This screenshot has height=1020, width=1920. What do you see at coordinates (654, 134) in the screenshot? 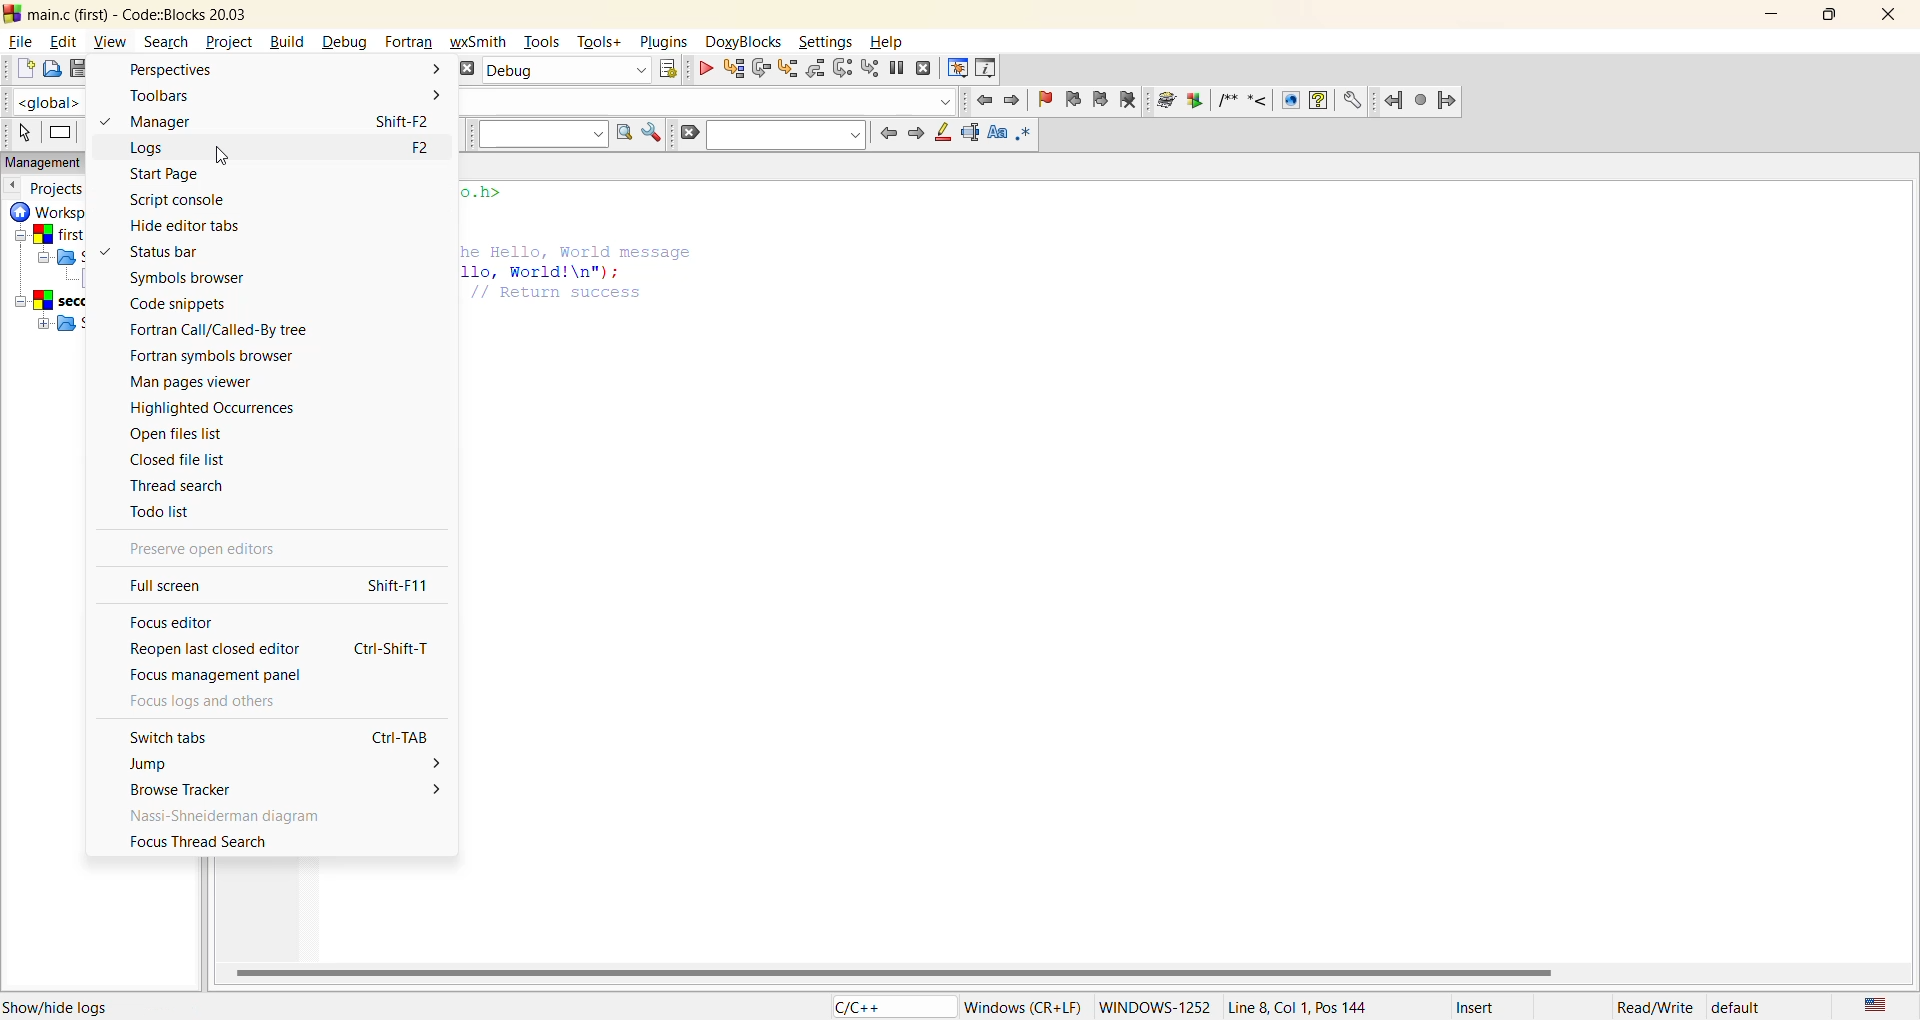
I see `show options window` at bounding box center [654, 134].